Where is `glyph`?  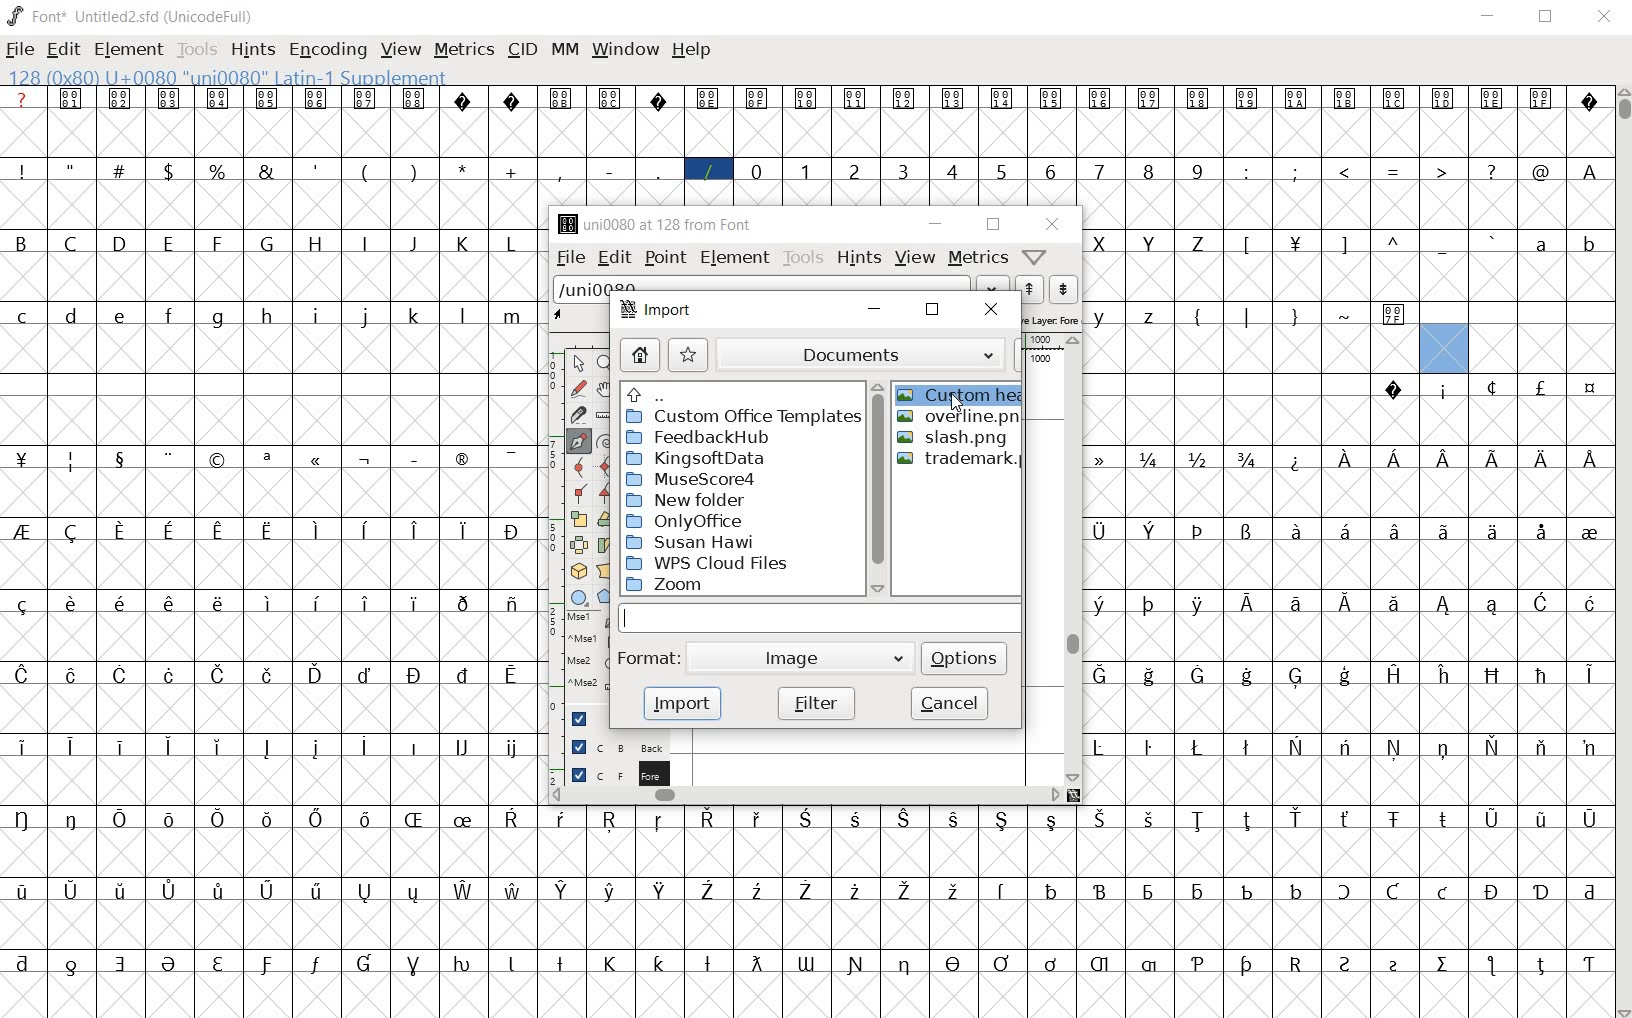 glyph is located at coordinates (463, 531).